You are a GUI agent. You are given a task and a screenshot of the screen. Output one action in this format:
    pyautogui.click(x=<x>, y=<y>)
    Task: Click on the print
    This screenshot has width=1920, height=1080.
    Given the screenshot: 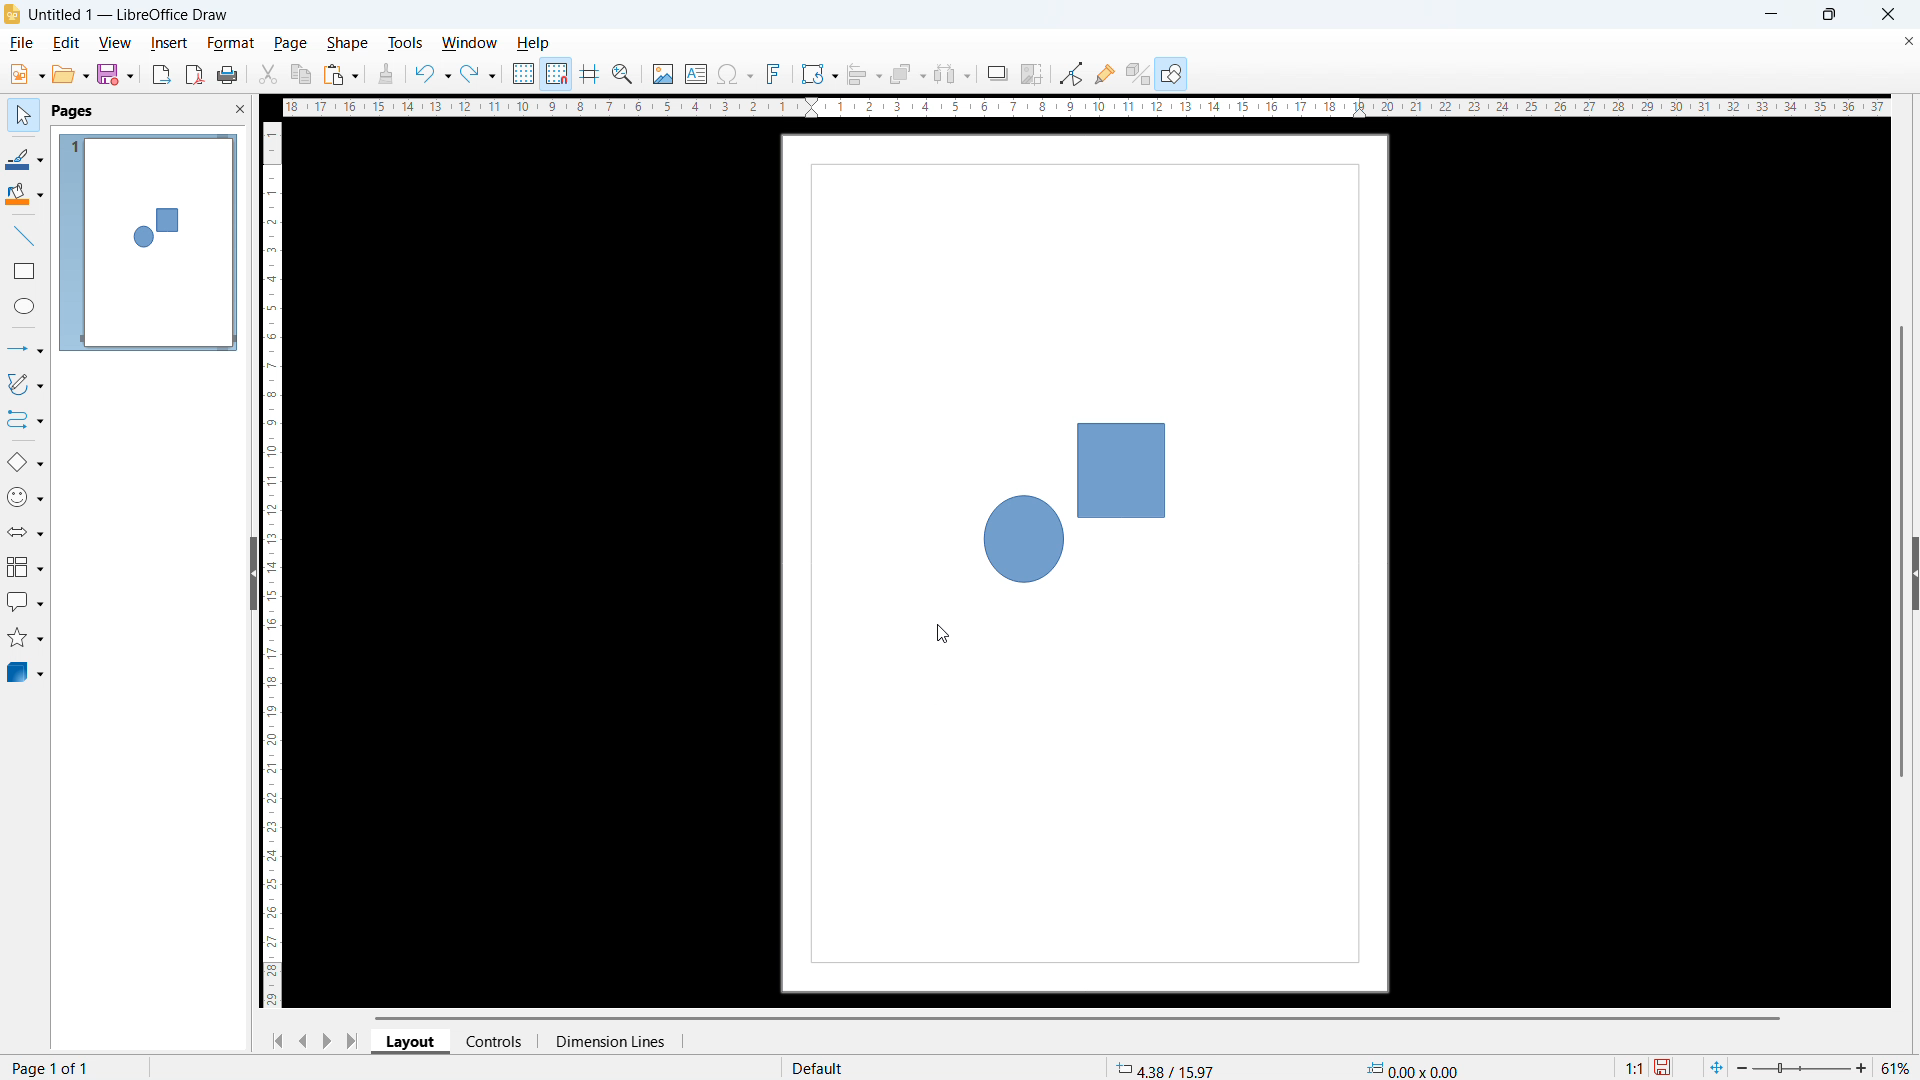 What is the action you would take?
    pyautogui.click(x=230, y=75)
    